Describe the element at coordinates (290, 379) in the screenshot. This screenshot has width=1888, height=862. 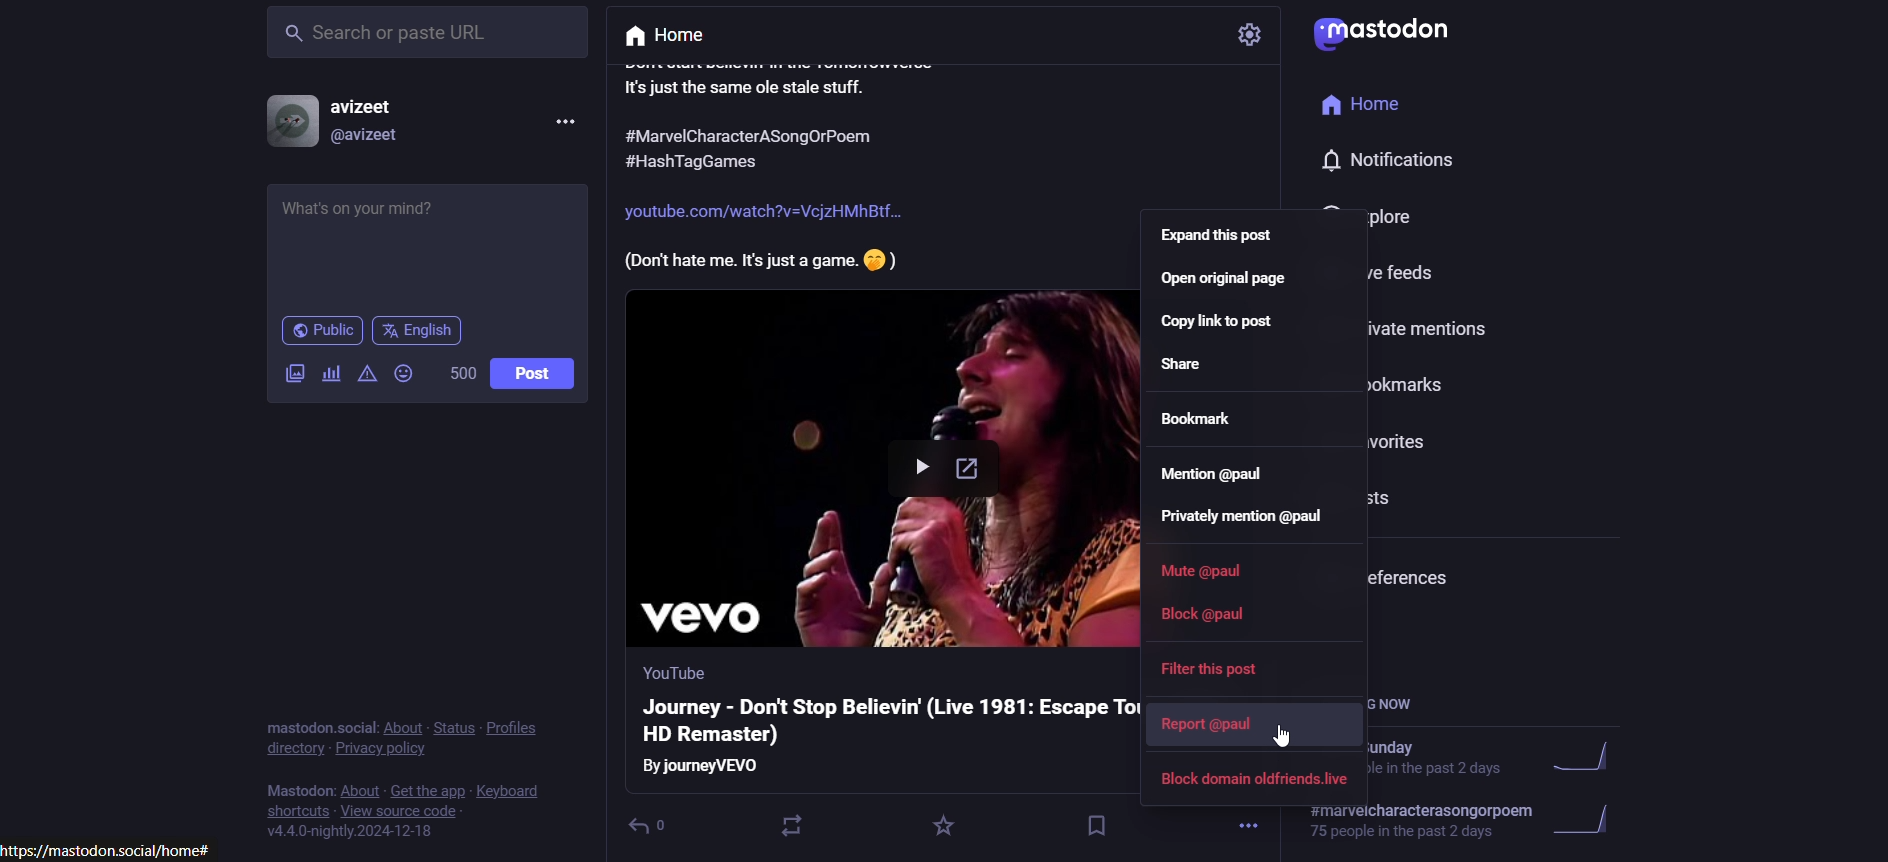
I see `add imgae` at that location.